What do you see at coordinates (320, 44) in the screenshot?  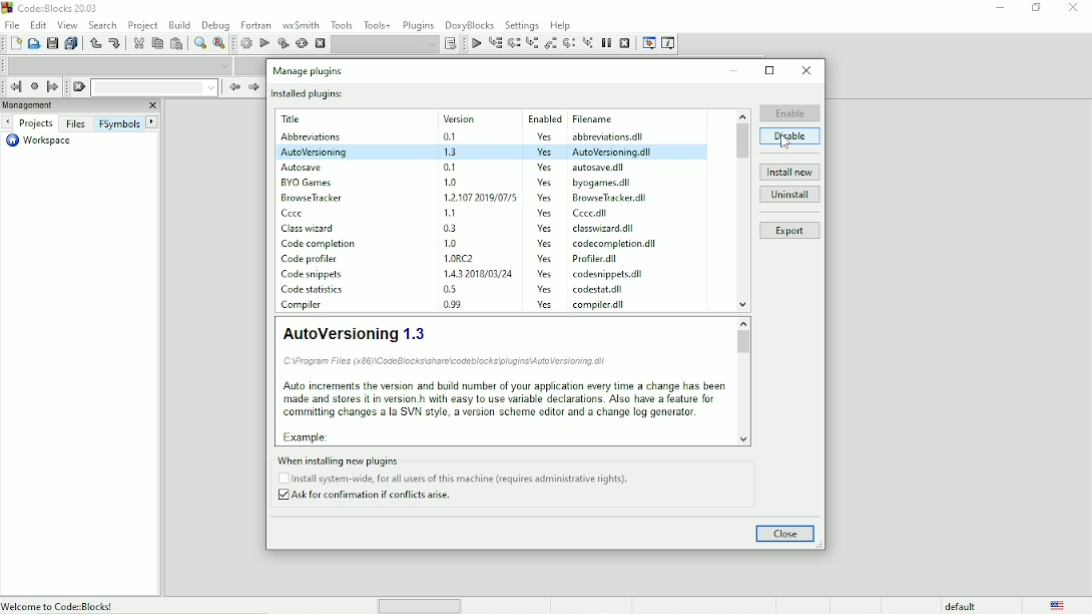 I see `Abort` at bounding box center [320, 44].